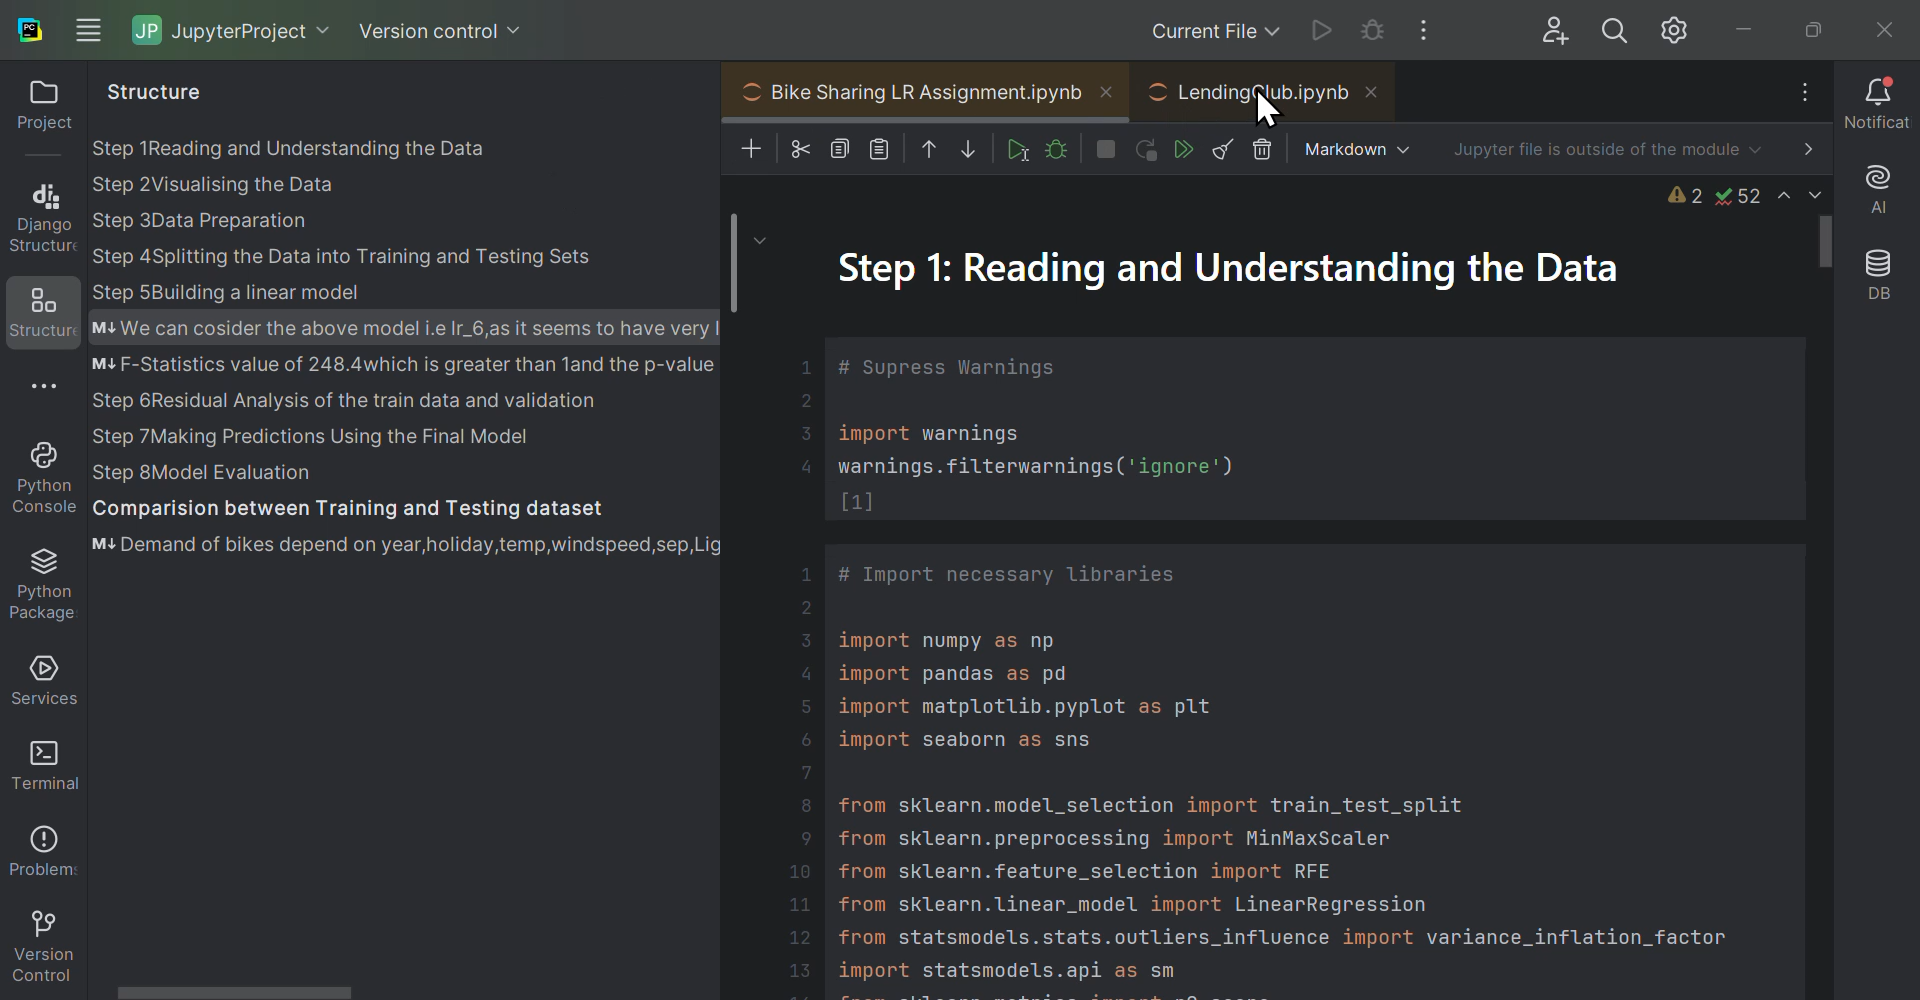 The height and width of the screenshot is (1000, 1920). What do you see at coordinates (442, 29) in the screenshot?
I see `Version control` at bounding box center [442, 29].